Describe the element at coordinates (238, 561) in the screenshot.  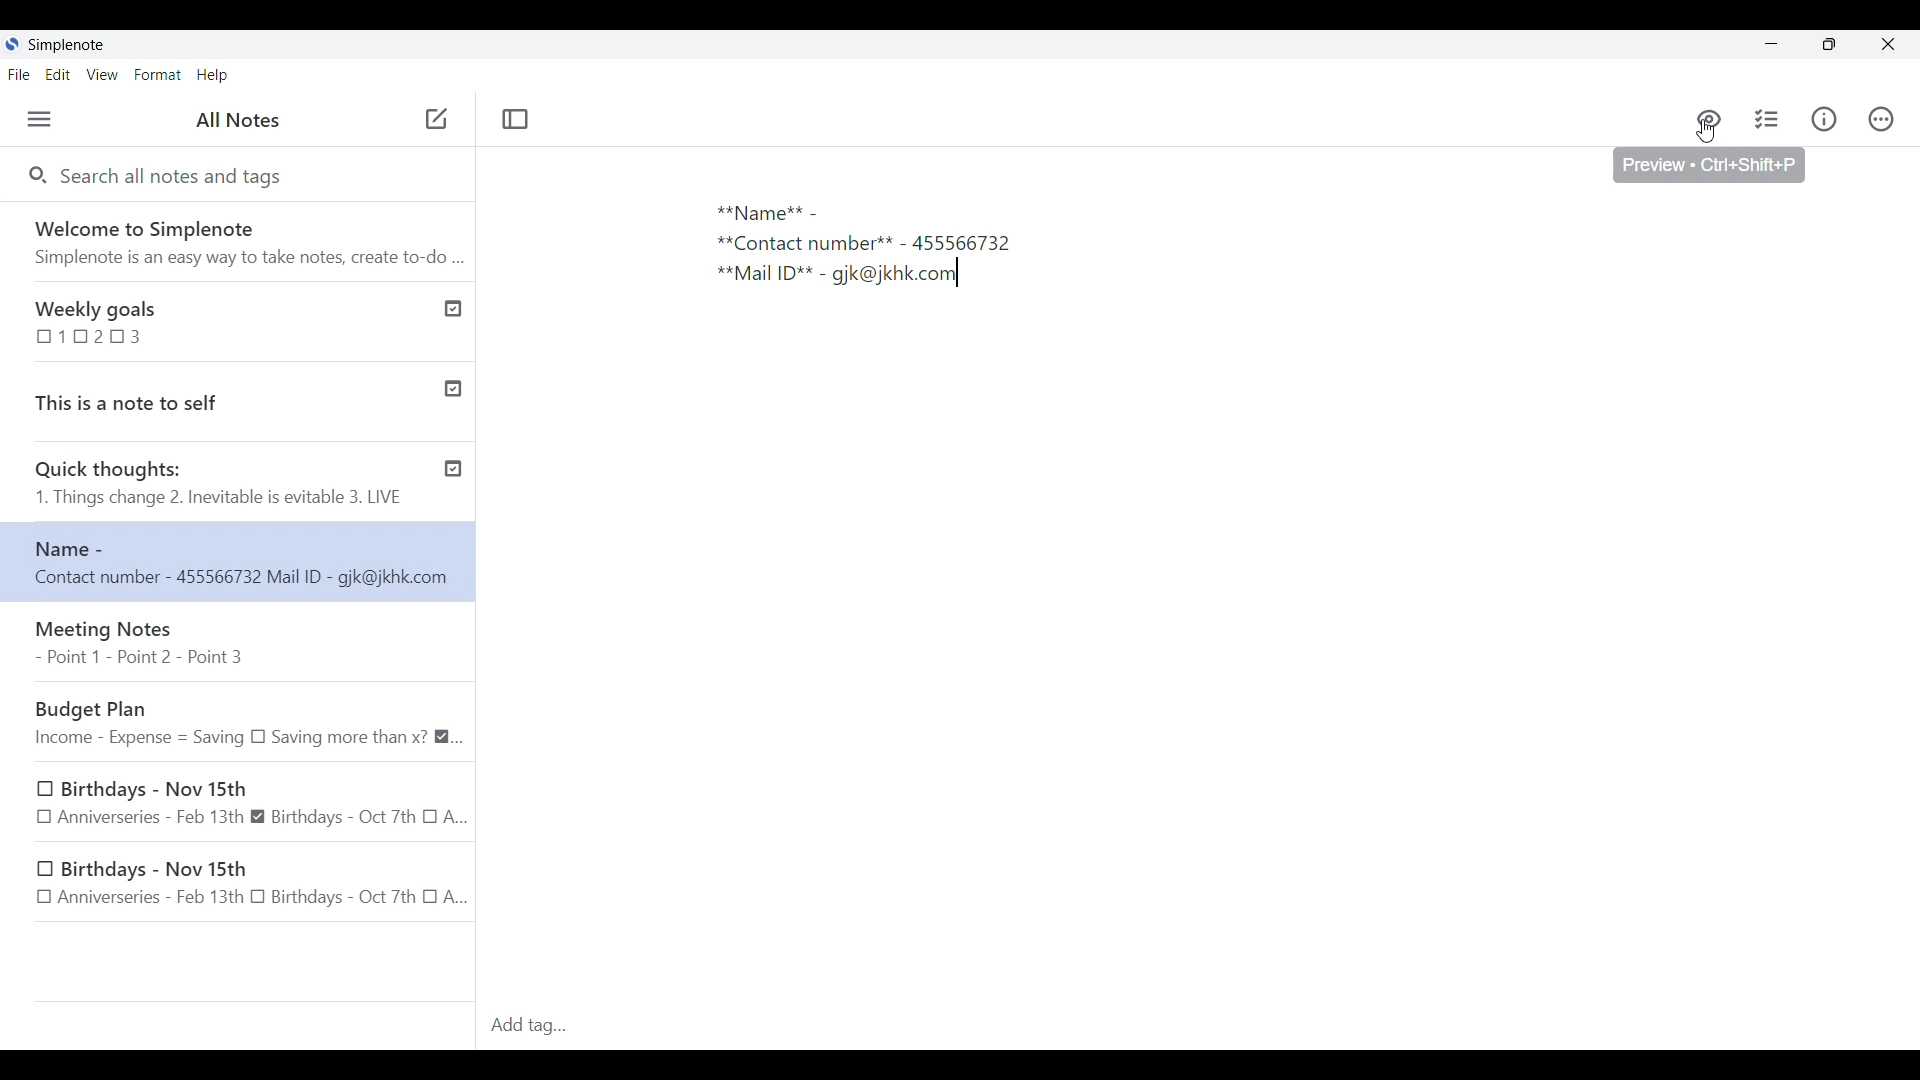
I see `New note text changed and moved up in list due to sorting` at that location.